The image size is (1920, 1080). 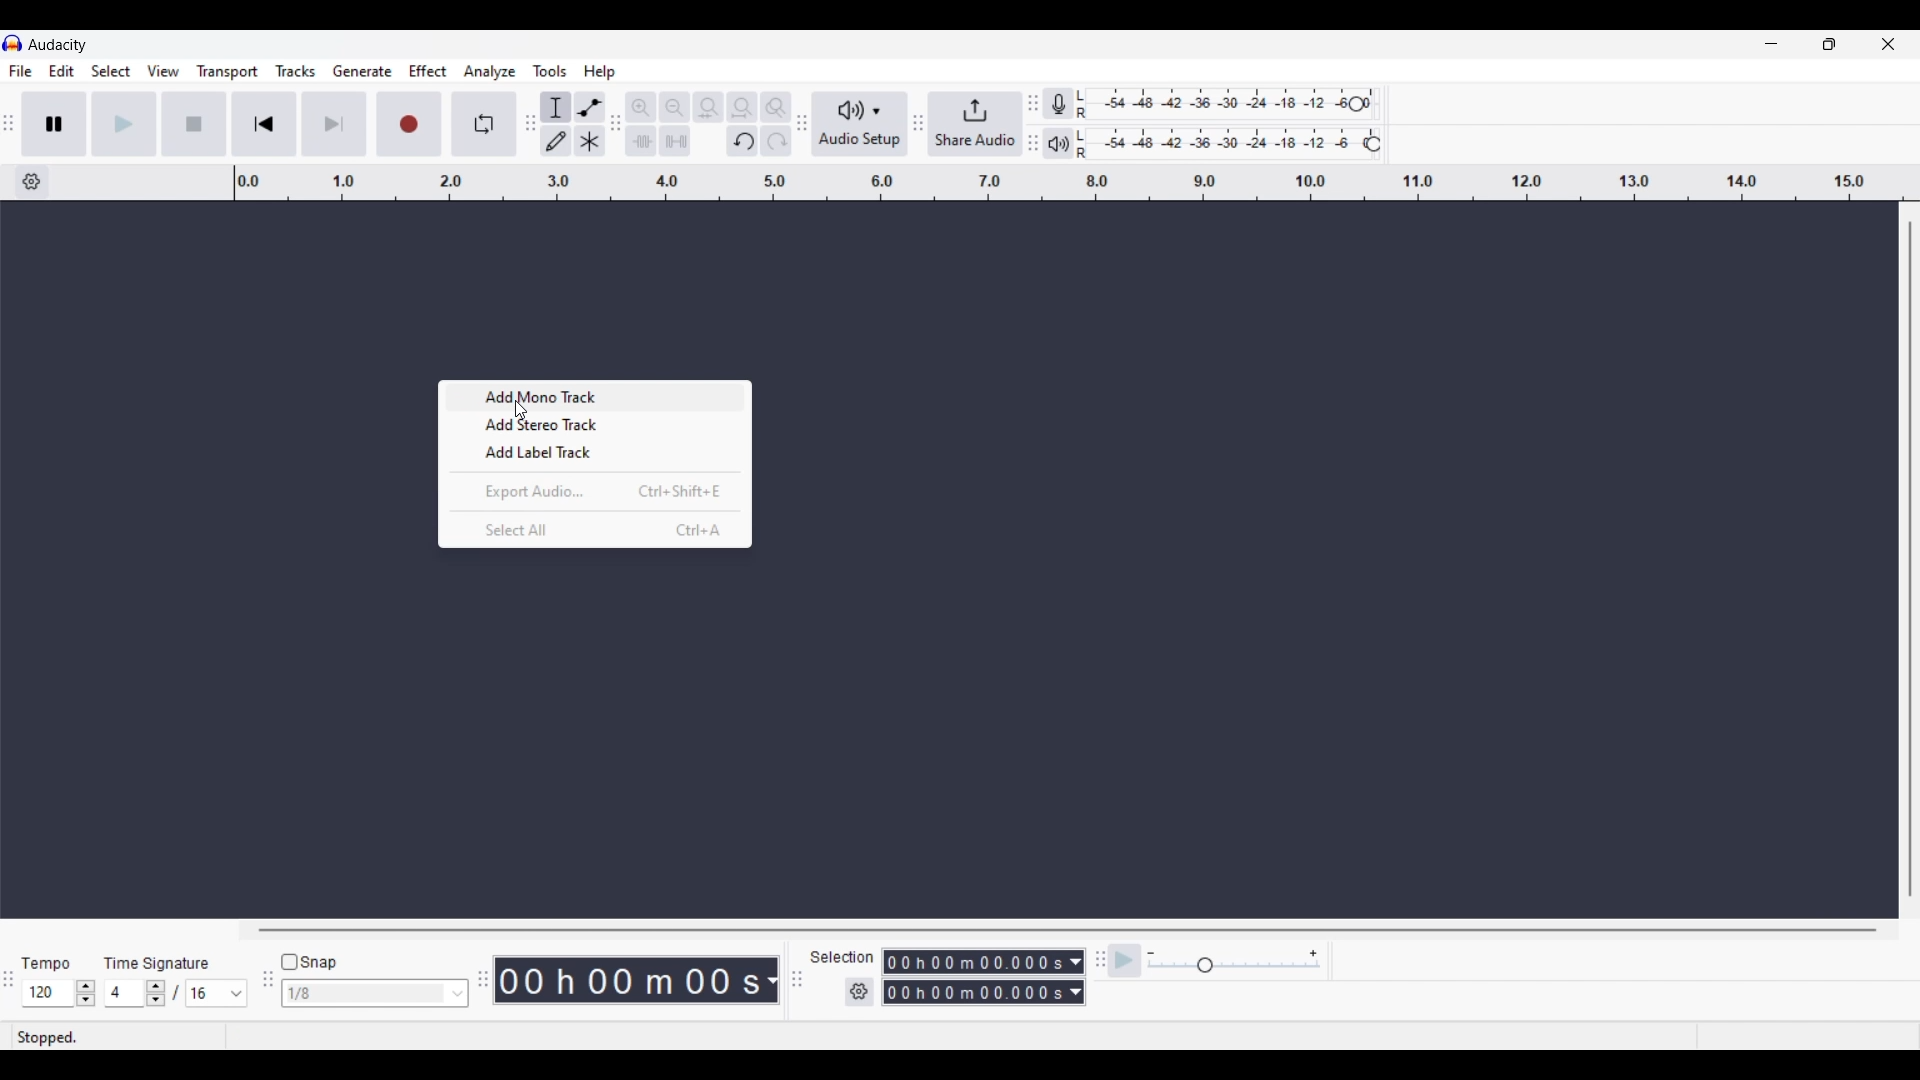 I want to click on Share audio, so click(x=975, y=124).